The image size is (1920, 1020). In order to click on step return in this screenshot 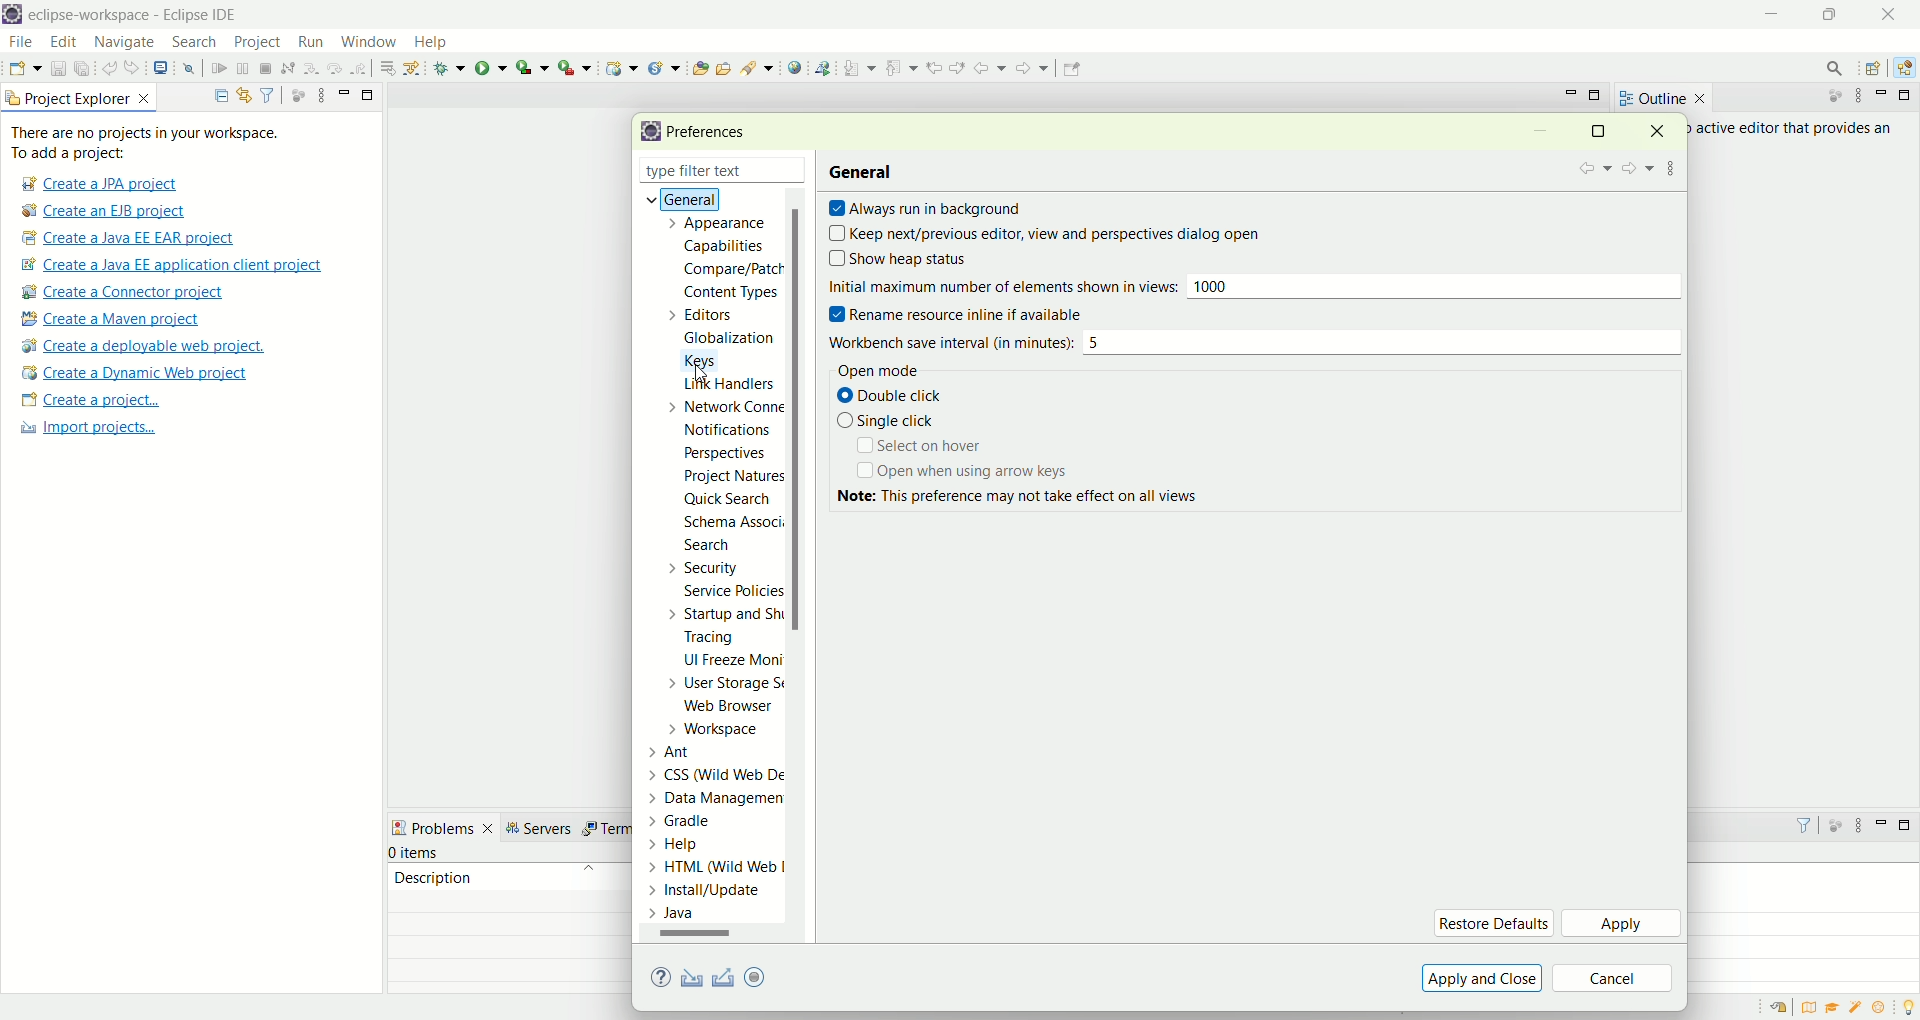, I will do `click(362, 66)`.